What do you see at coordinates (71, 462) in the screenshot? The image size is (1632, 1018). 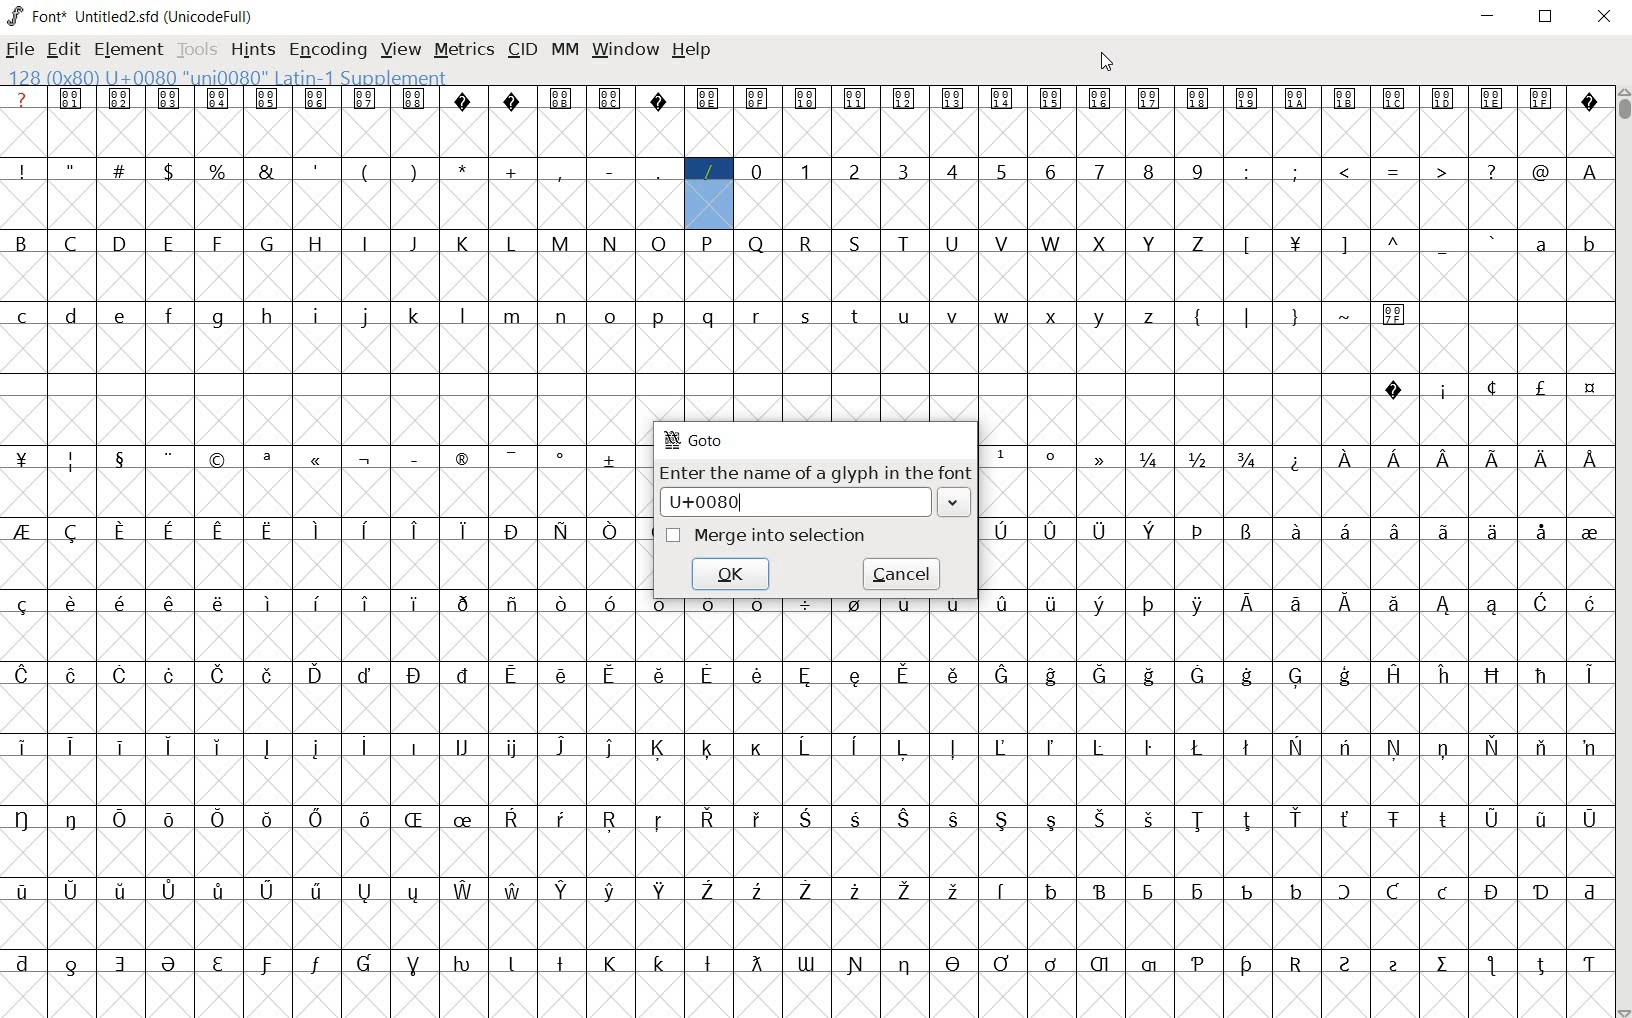 I see `glyph` at bounding box center [71, 462].